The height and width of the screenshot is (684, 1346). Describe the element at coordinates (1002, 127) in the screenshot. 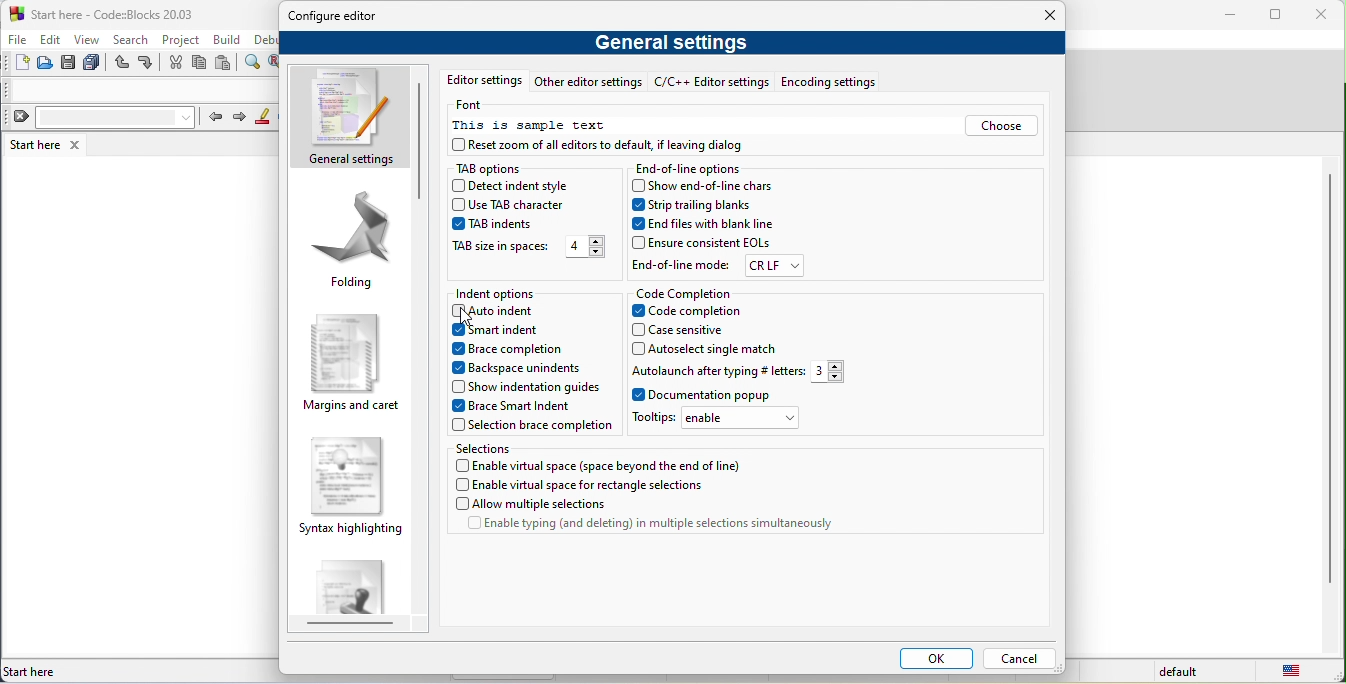

I see `choose` at that location.